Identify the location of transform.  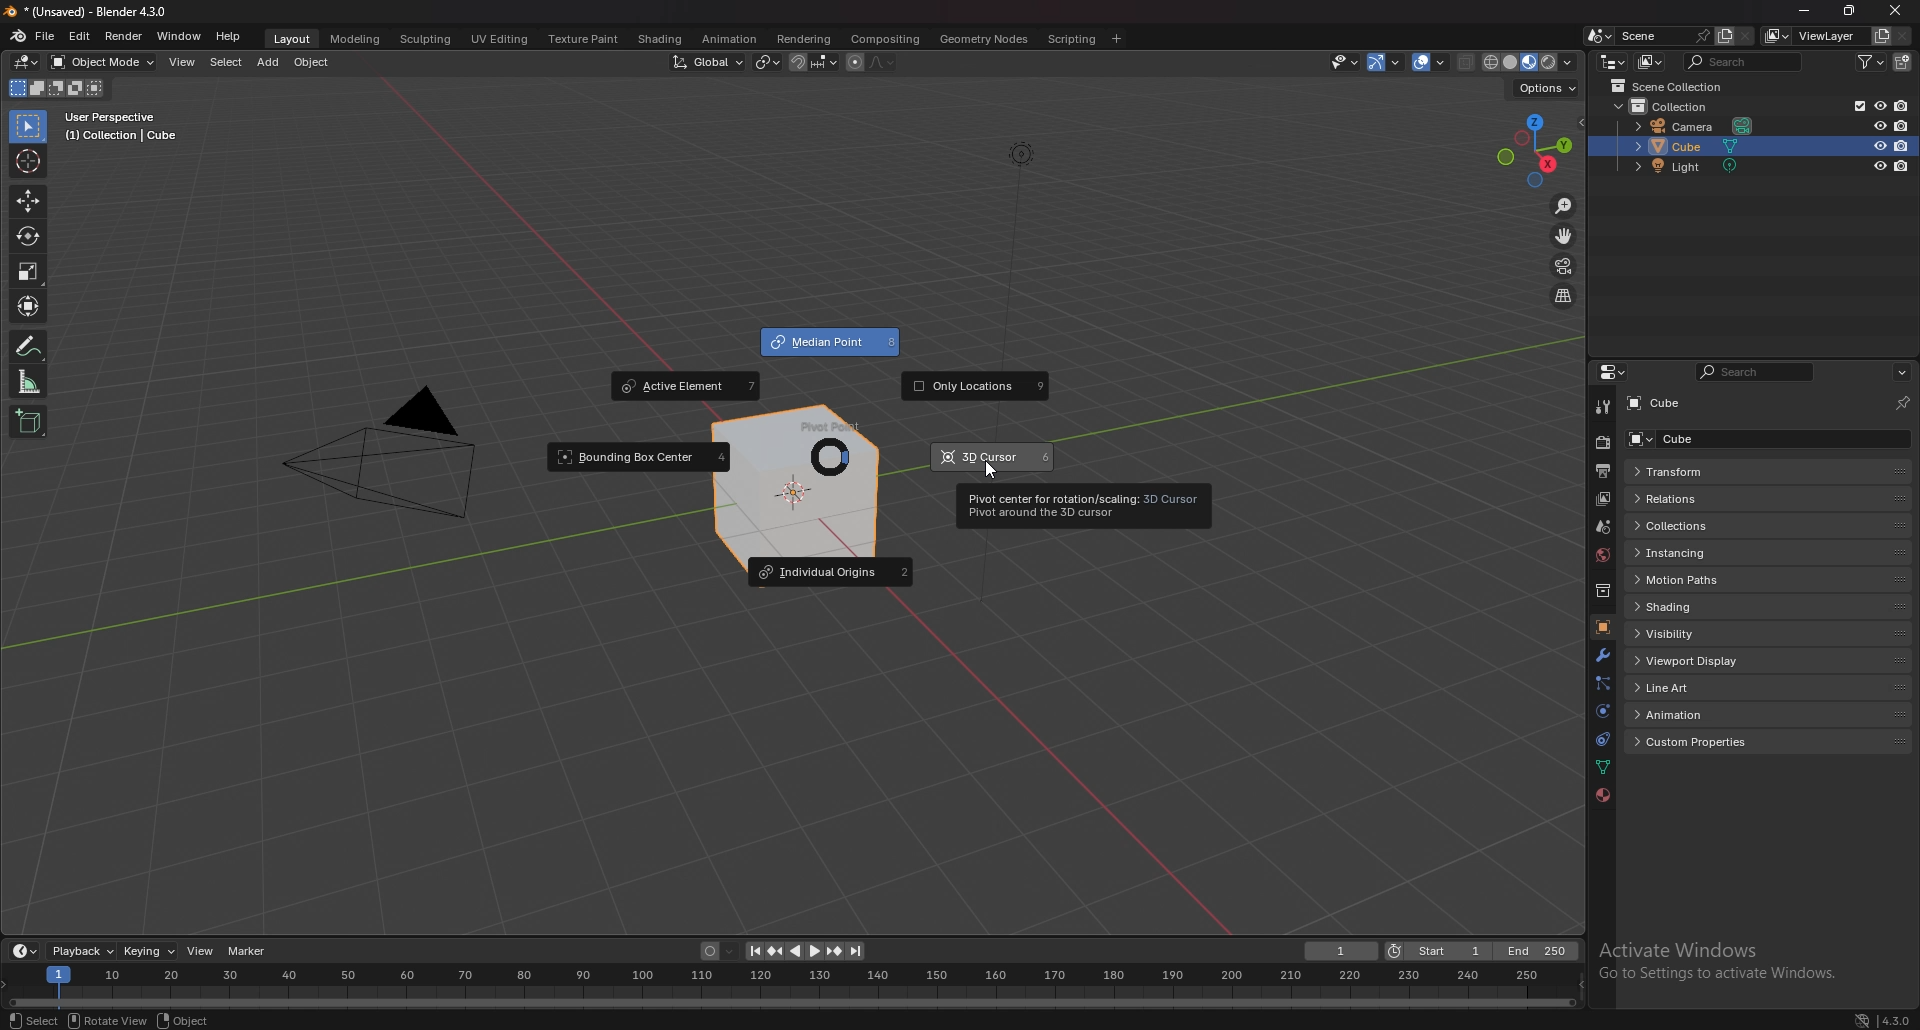
(27, 304).